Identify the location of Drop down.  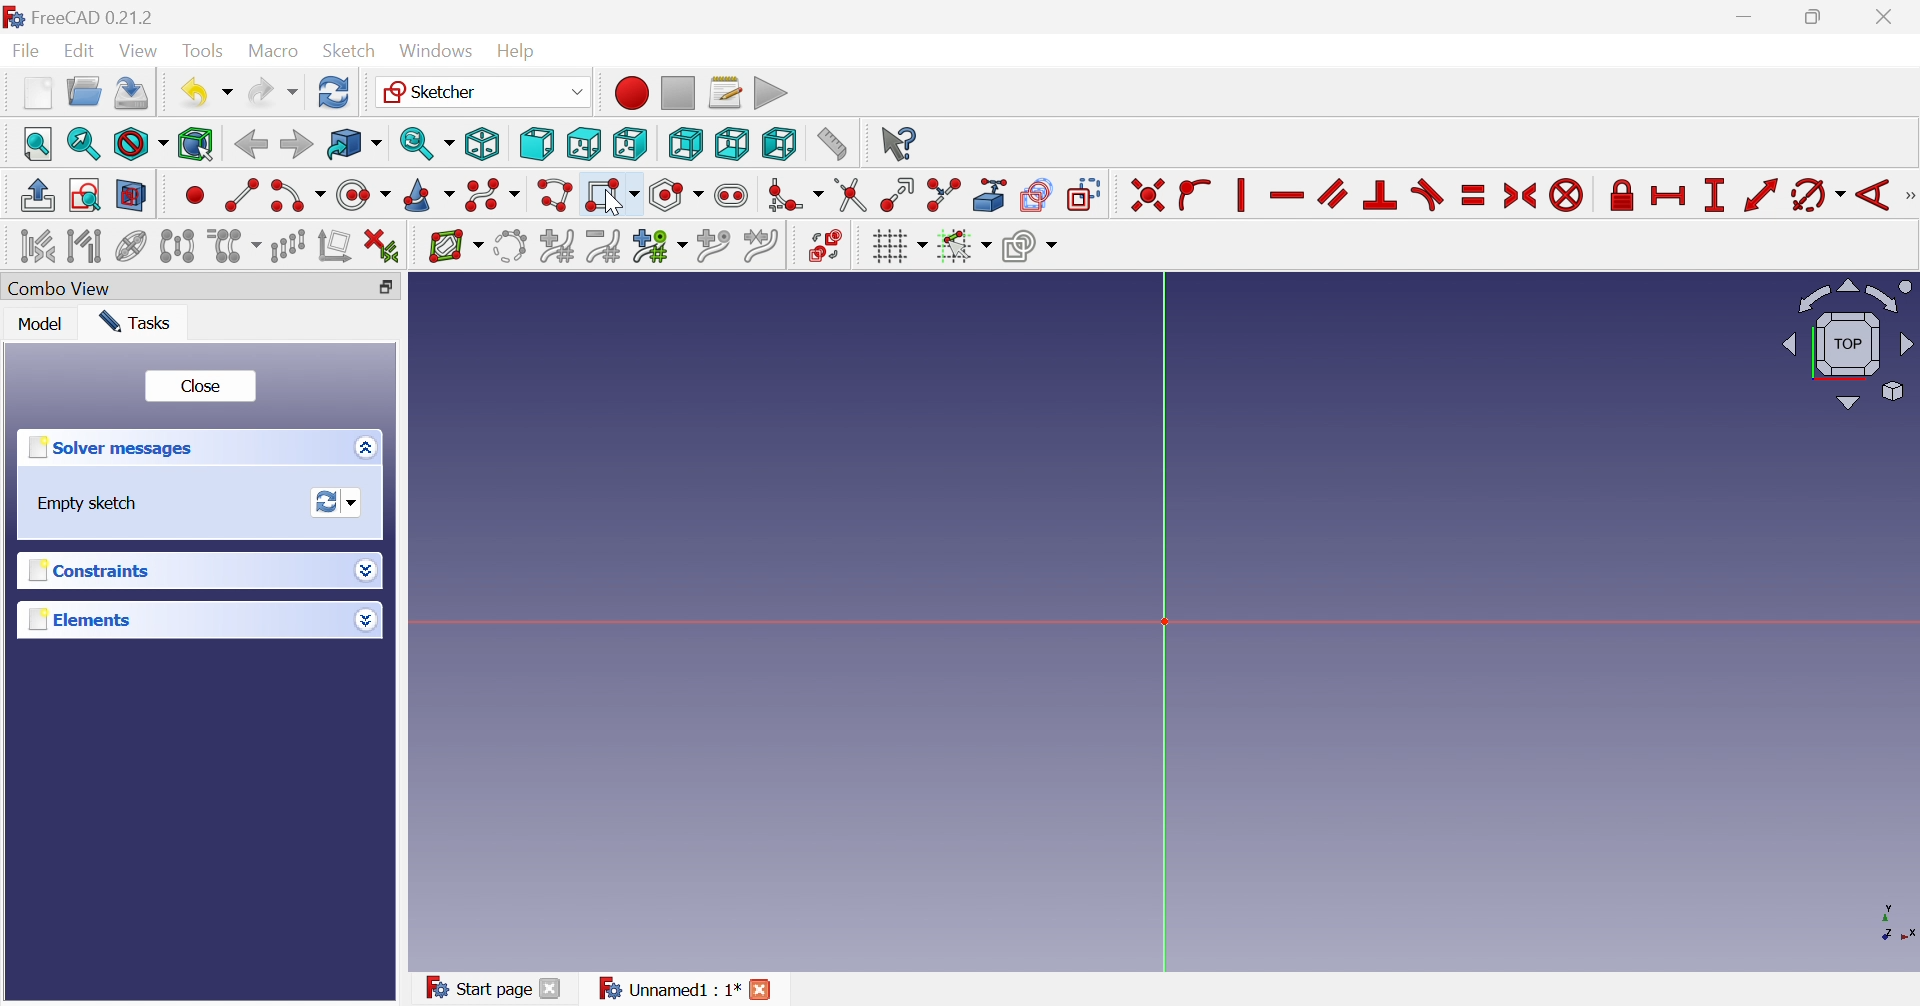
(365, 568).